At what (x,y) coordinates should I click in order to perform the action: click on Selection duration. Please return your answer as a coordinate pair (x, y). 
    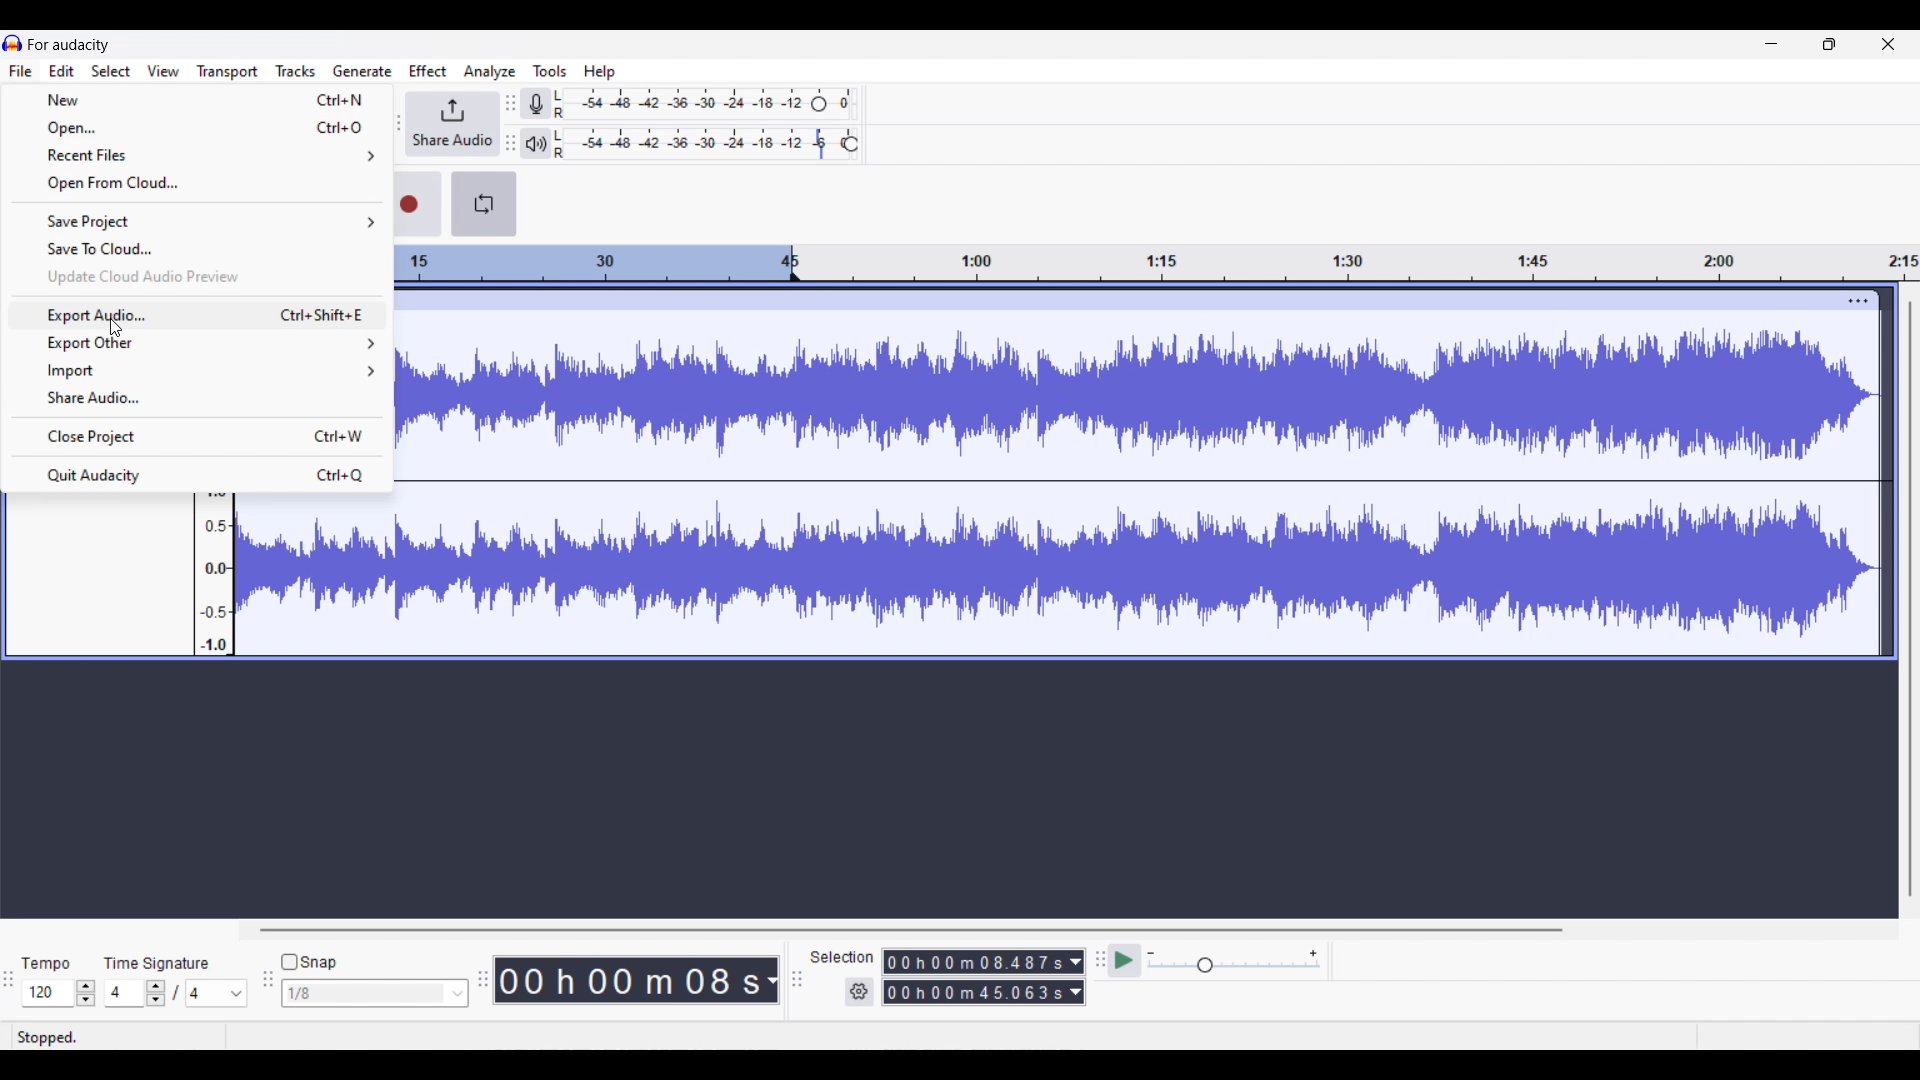
    Looking at the image, I should click on (975, 962).